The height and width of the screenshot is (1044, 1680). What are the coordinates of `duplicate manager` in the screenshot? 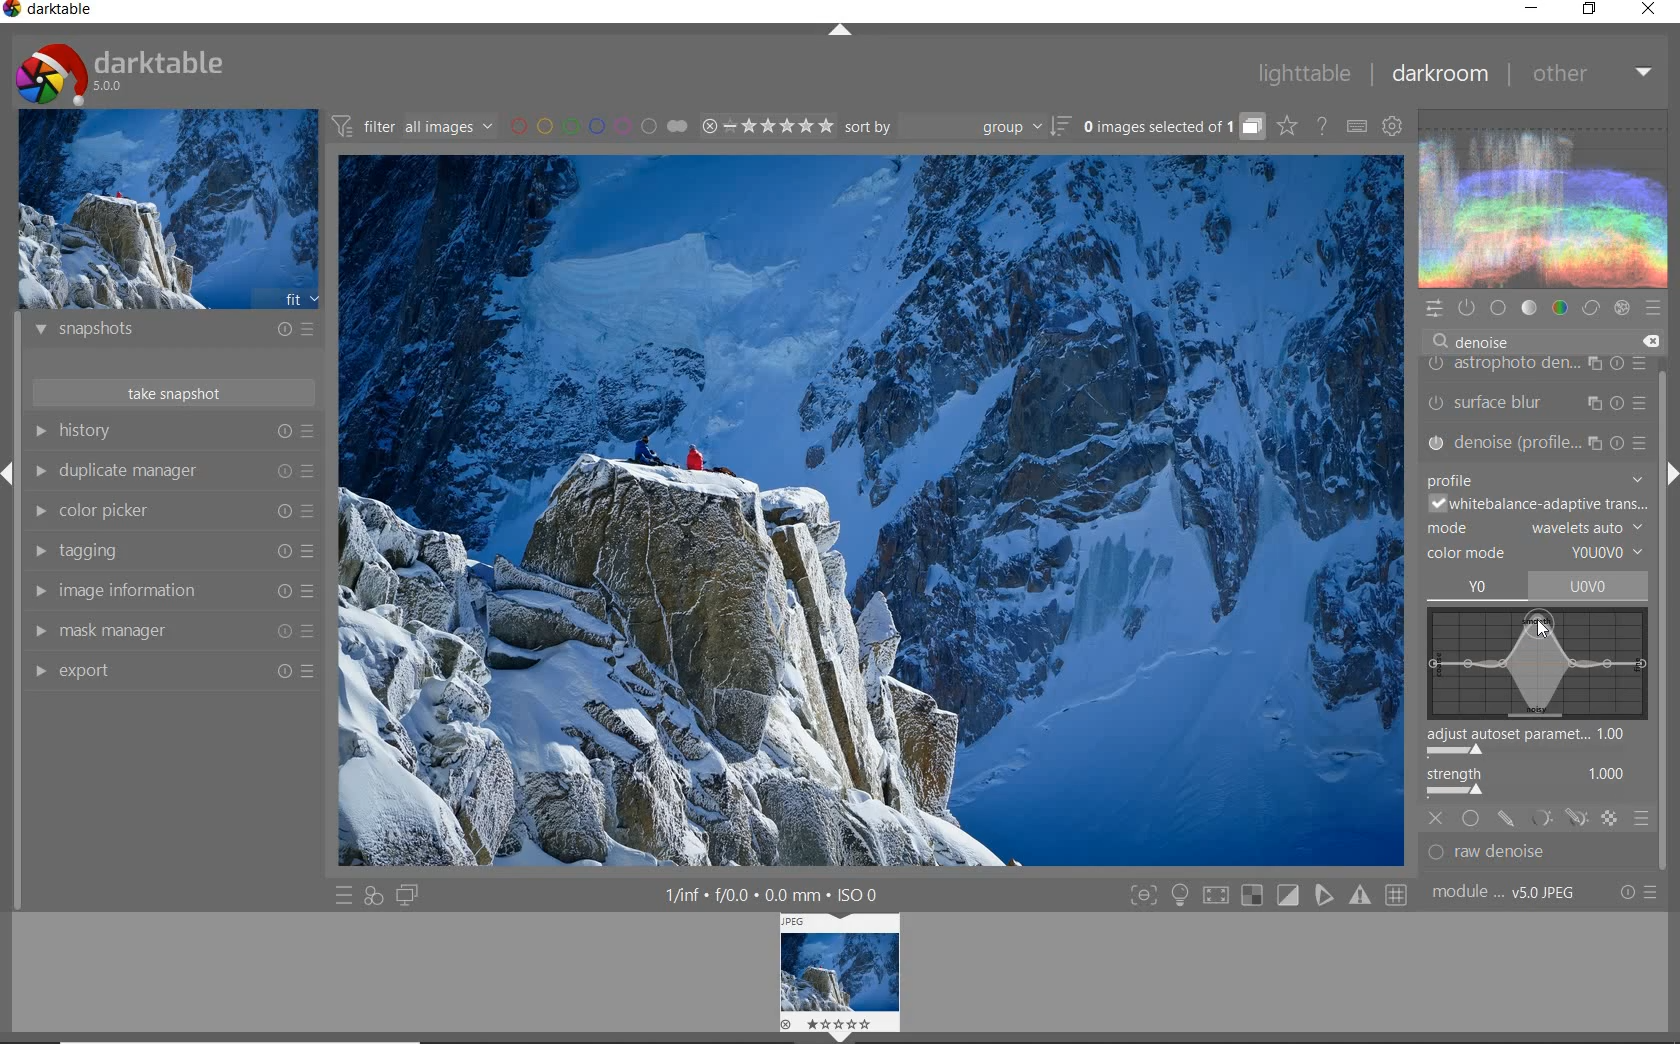 It's located at (172, 471).